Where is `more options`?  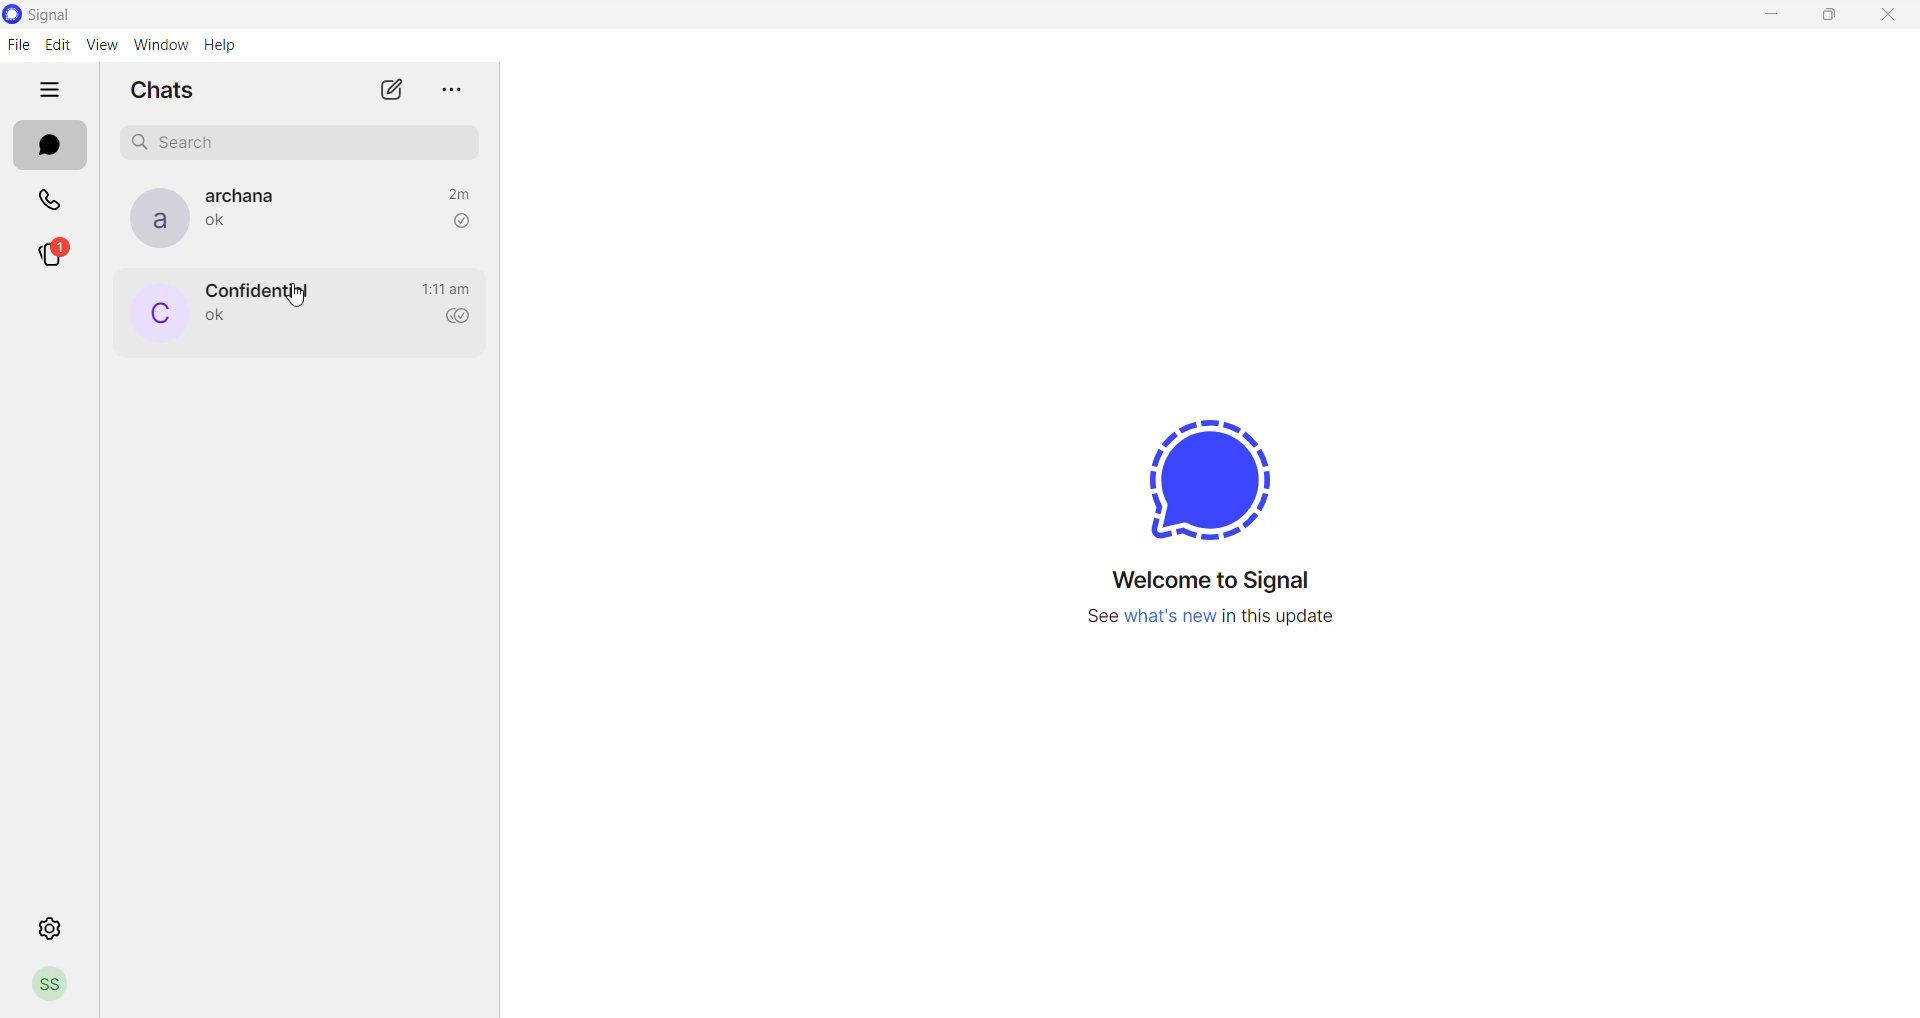
more options is located at coordinates (453, 84).